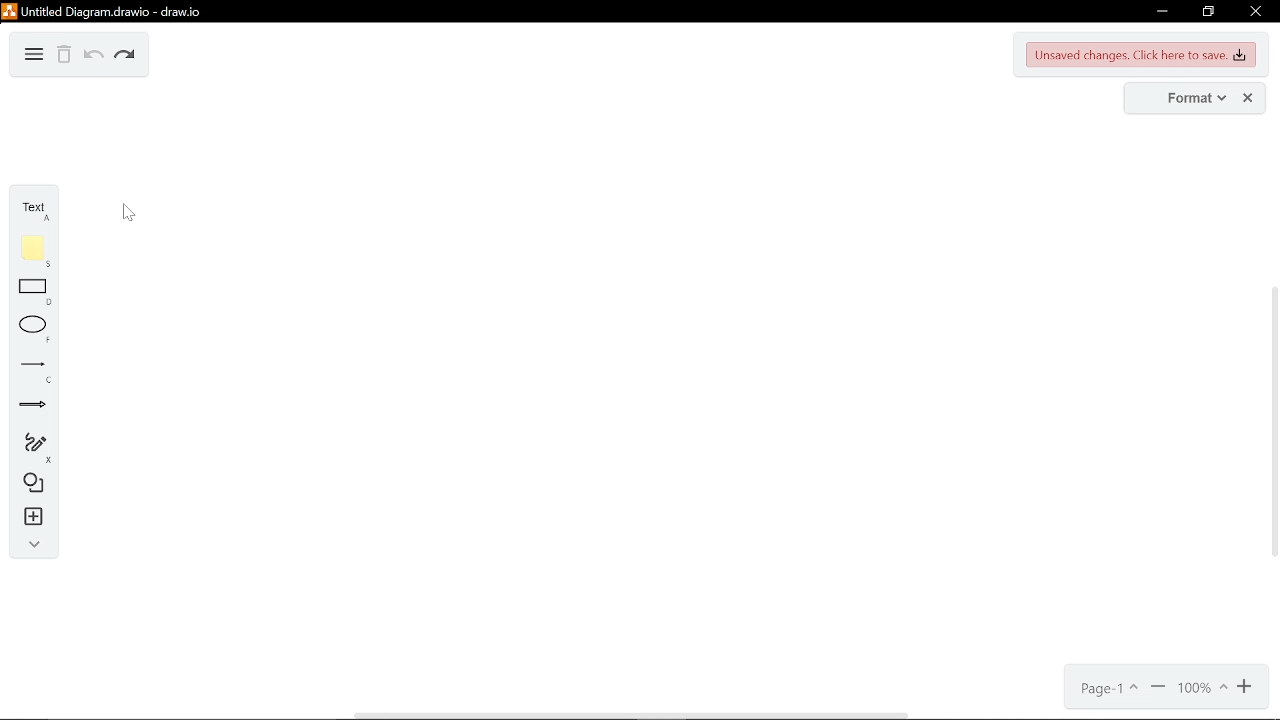 The image size is (1280, 720). I want to click on cursor, so click(128, 217).